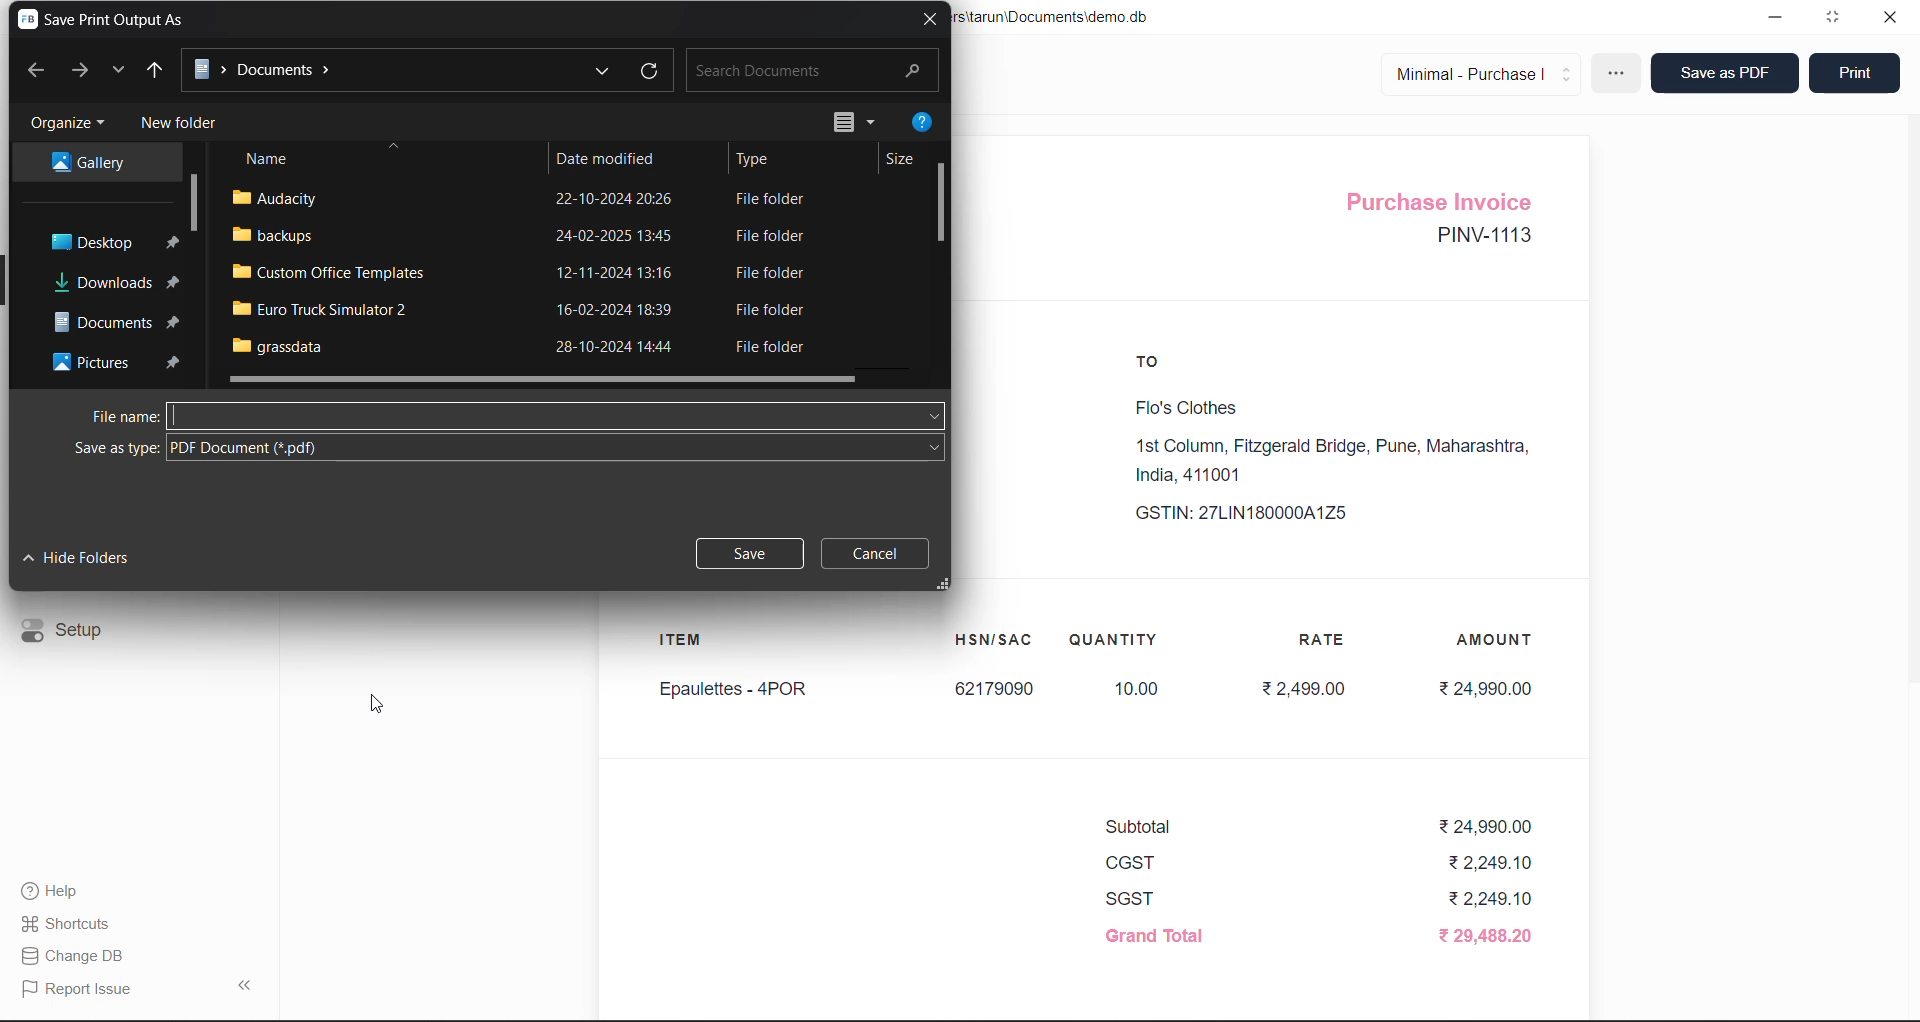  Describe the element at coordinates (1114, 642) in the screenshot. I see `QUANTITY` at that location.